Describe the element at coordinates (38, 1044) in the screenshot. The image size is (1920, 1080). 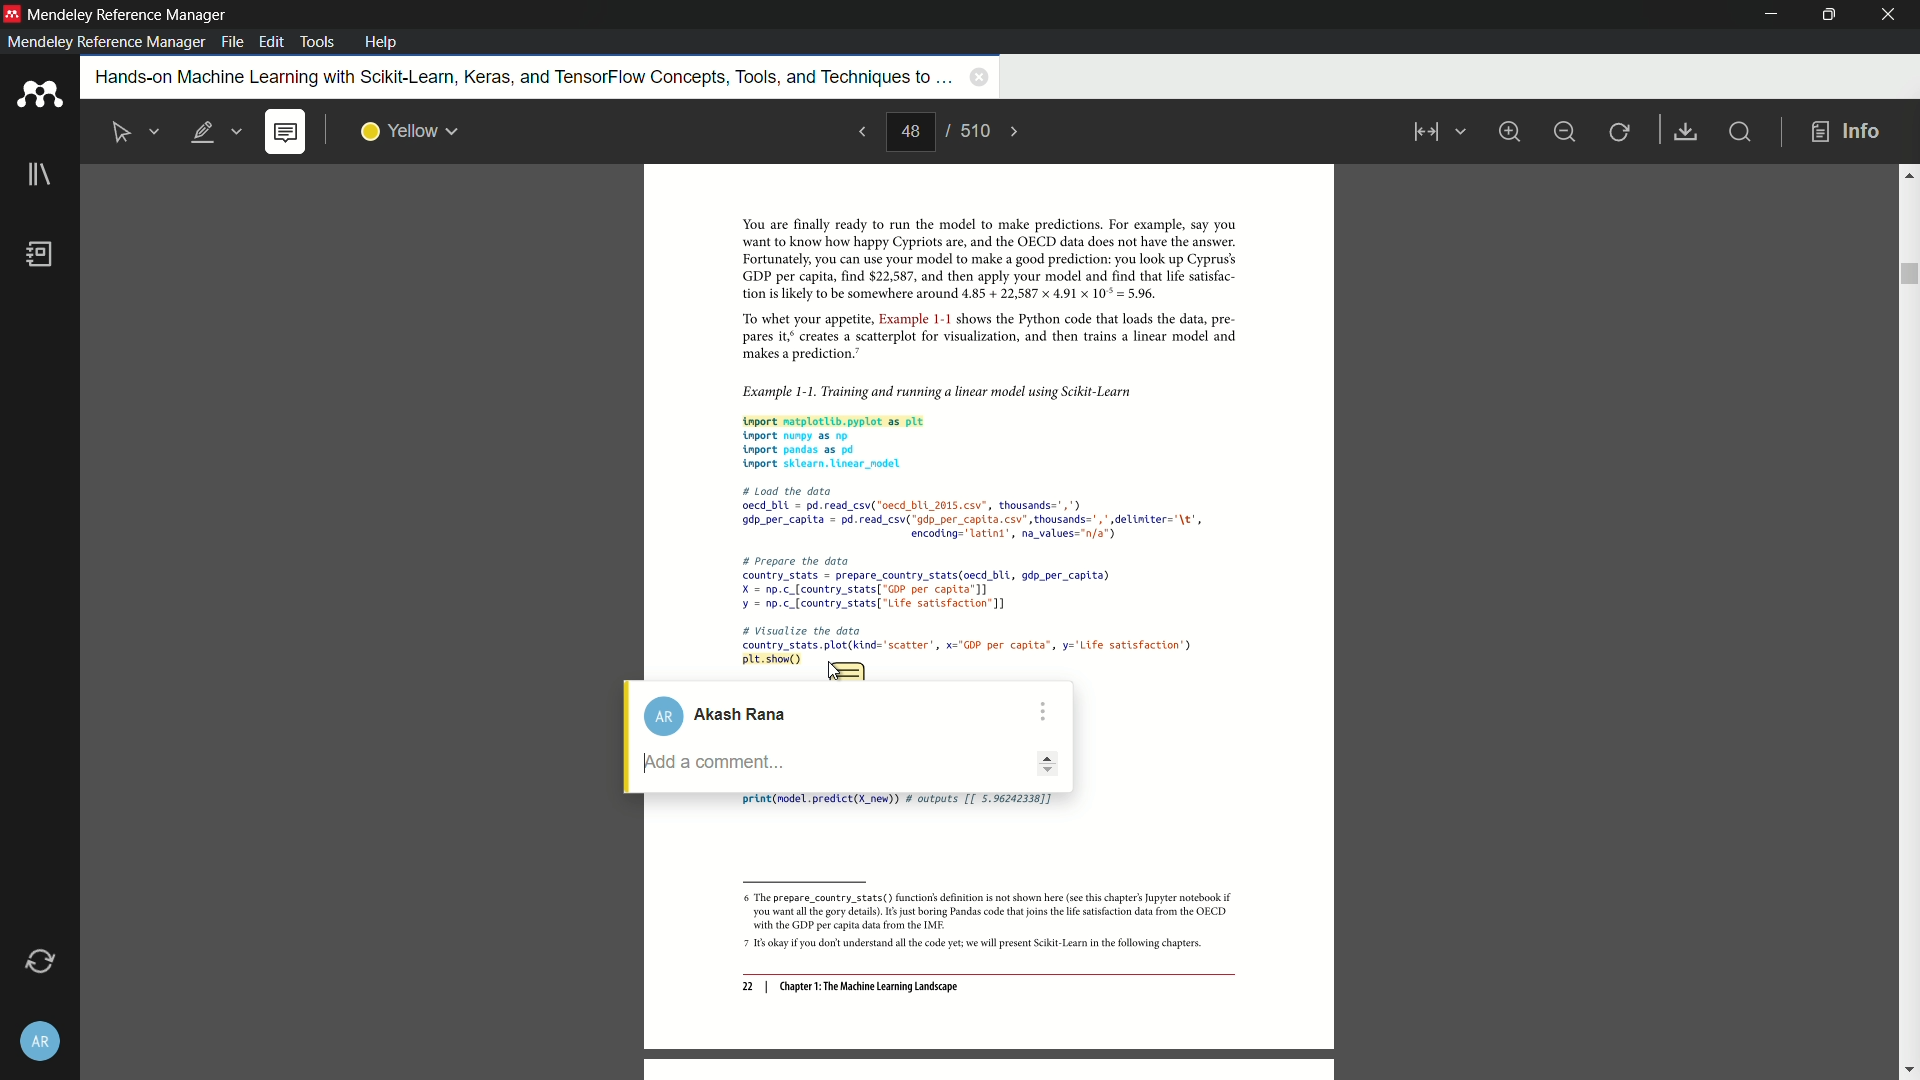
I see `account and settings` at that location.